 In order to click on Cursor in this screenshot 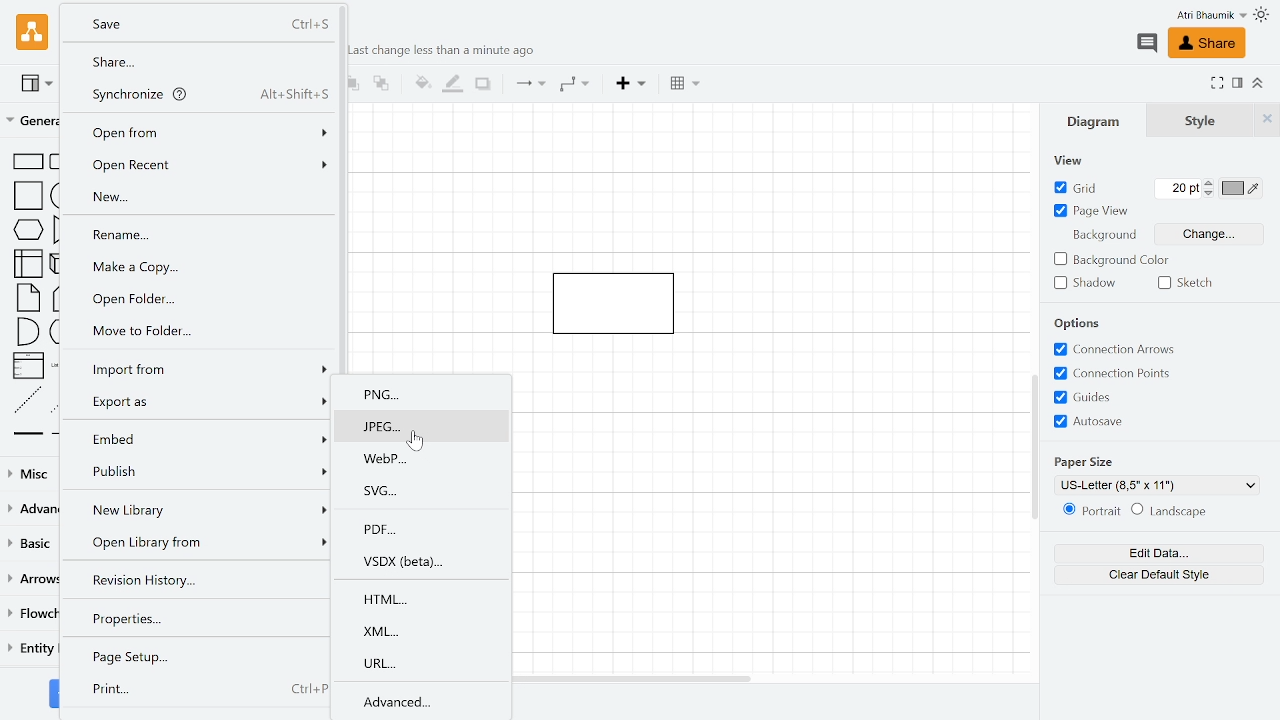, I will do `click(421, 440)`.